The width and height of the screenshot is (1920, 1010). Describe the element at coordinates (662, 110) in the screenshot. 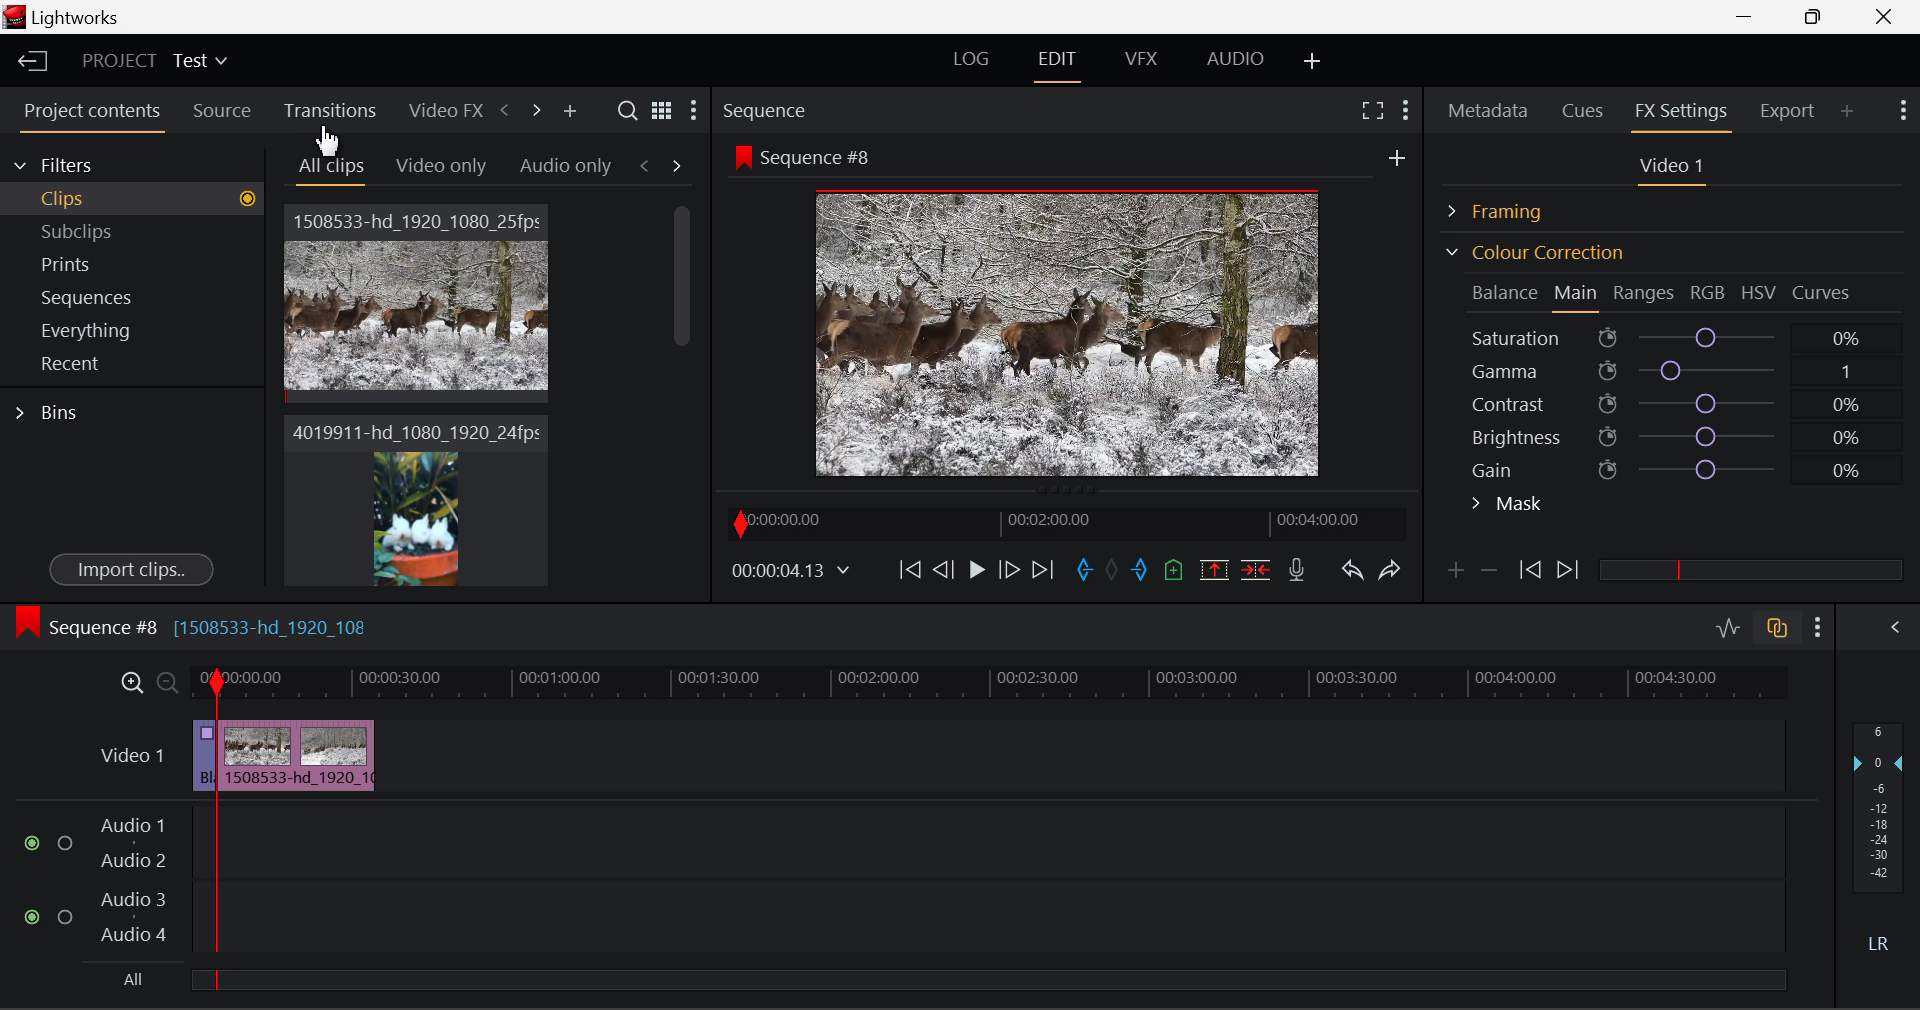

I see `Toggle list and title view` at that location.